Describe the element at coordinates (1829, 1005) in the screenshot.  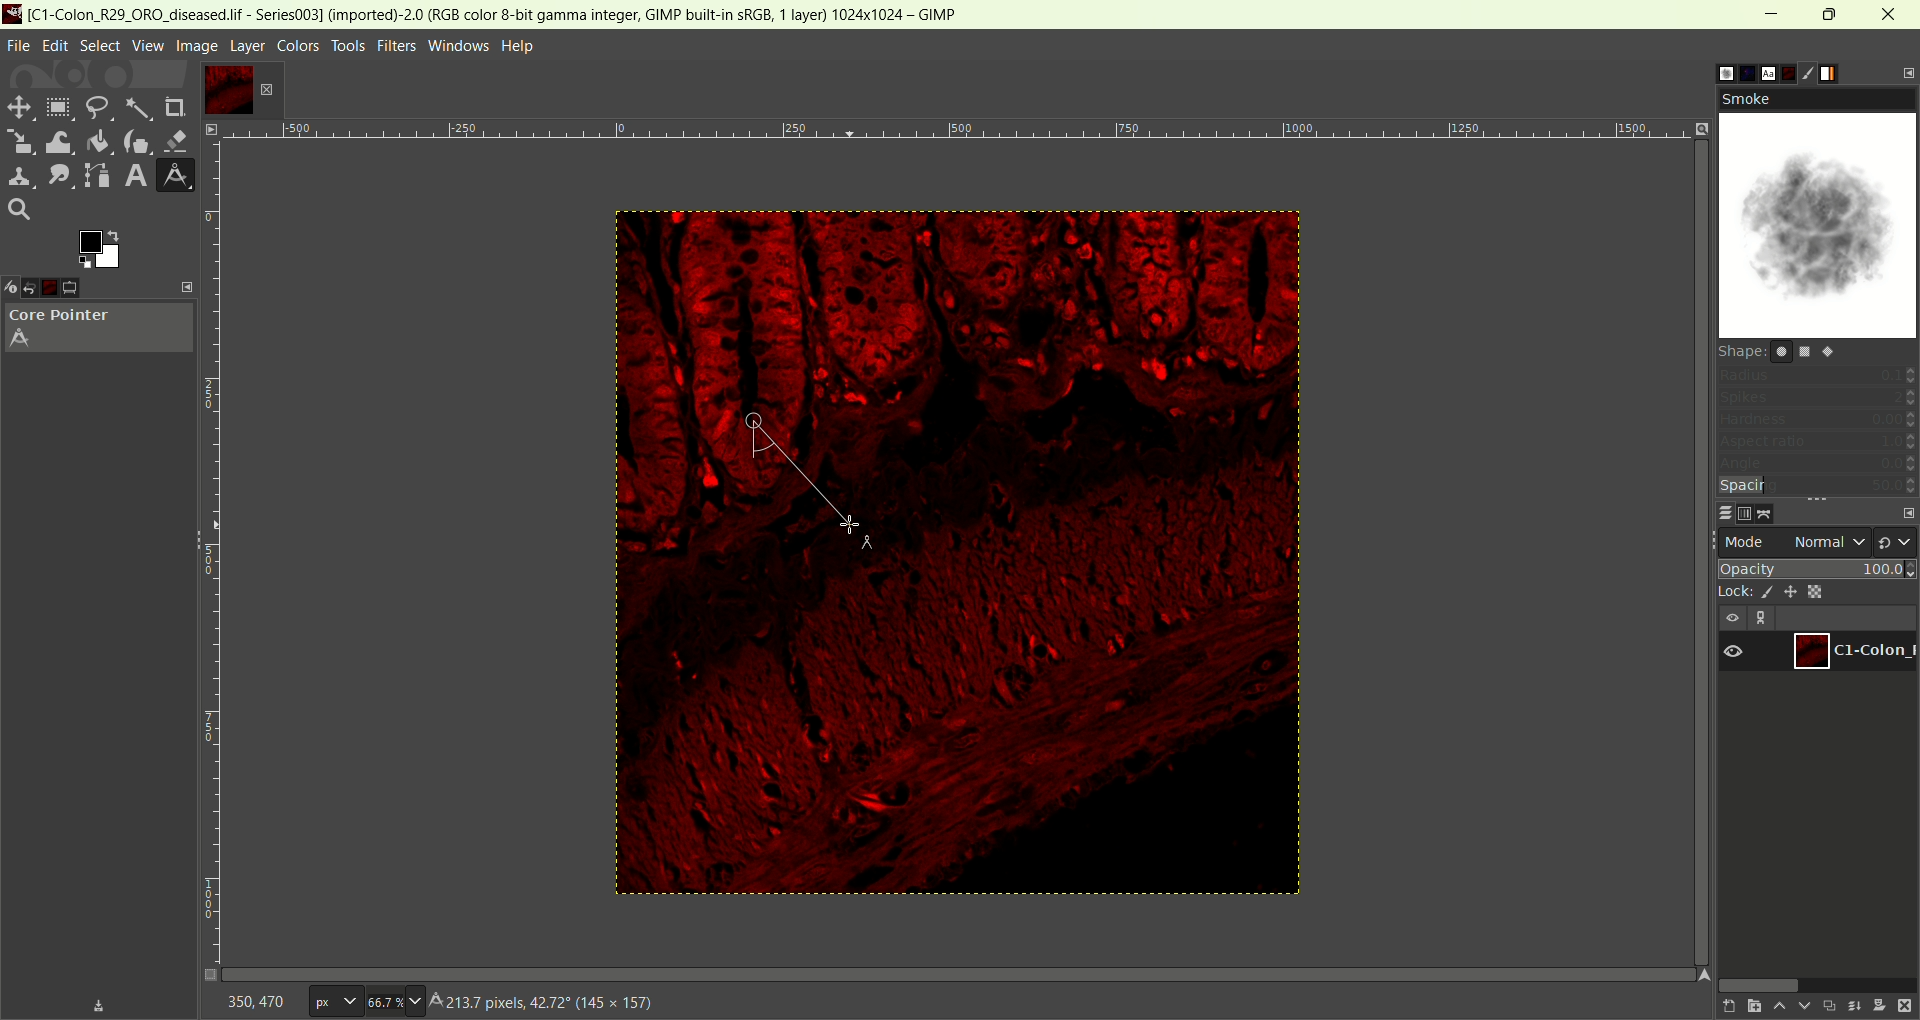
I see `duplicate layer` at that location.